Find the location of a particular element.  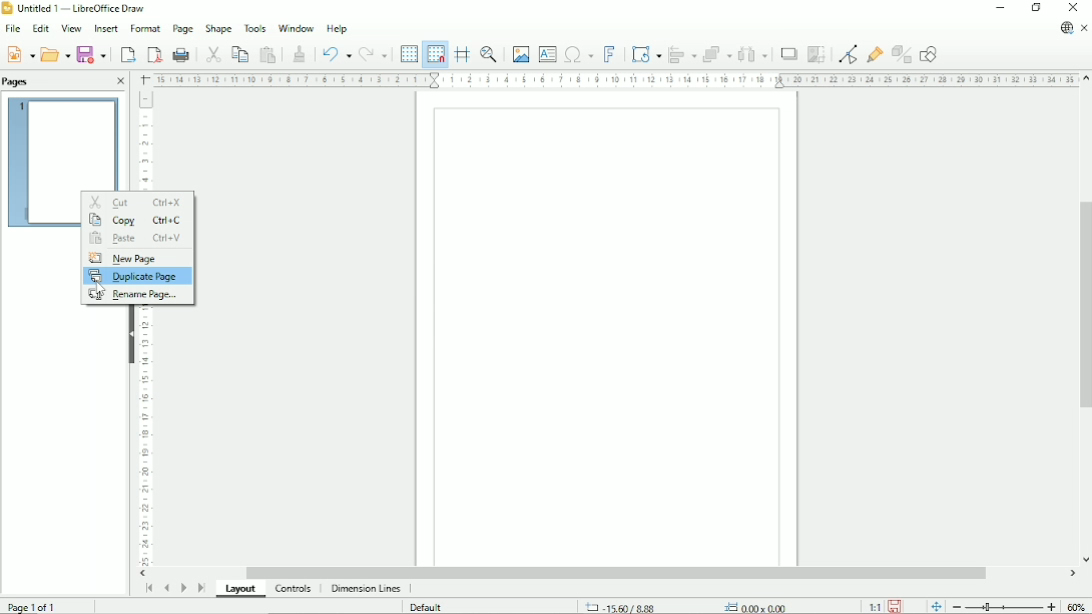

Toggle point edit mode is located at coordinates (850, 53).